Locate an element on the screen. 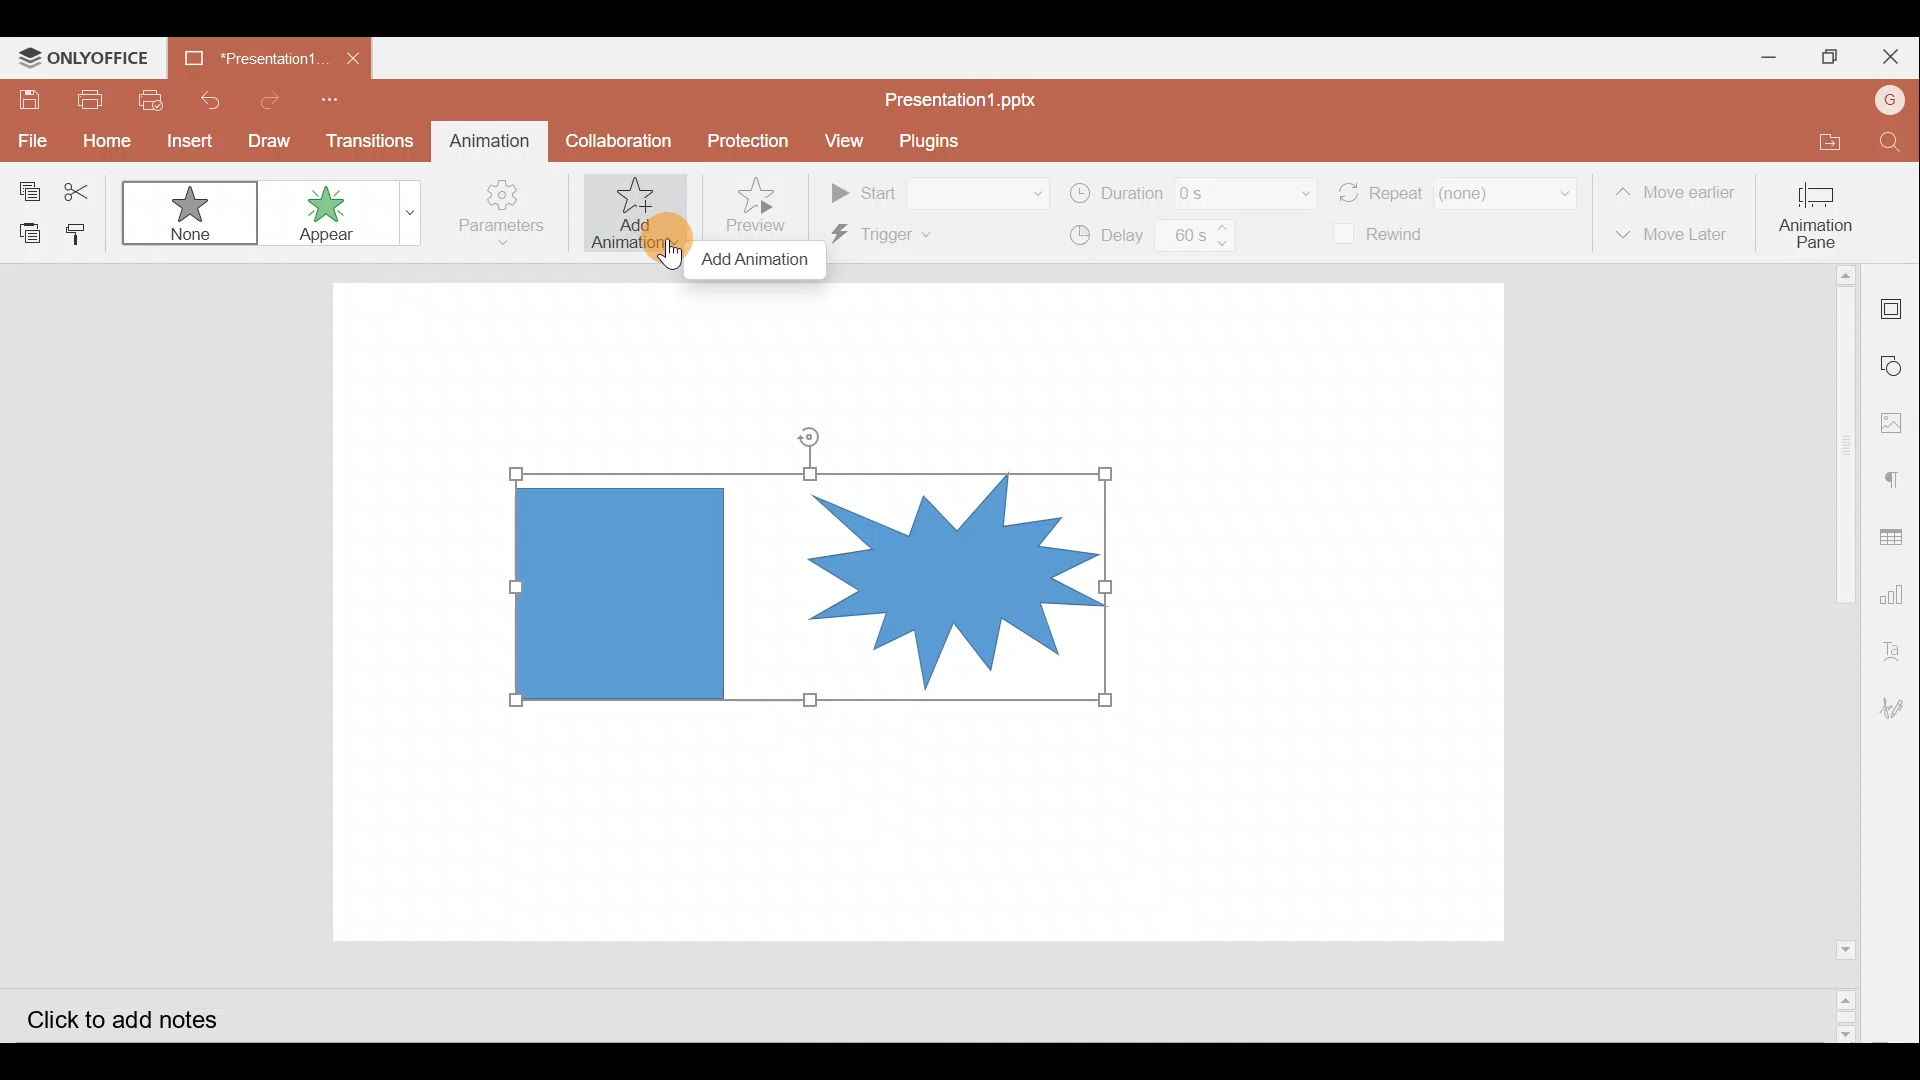 The image size is (1920, 1080). Chart settings is located at coordinates (1896, 593).